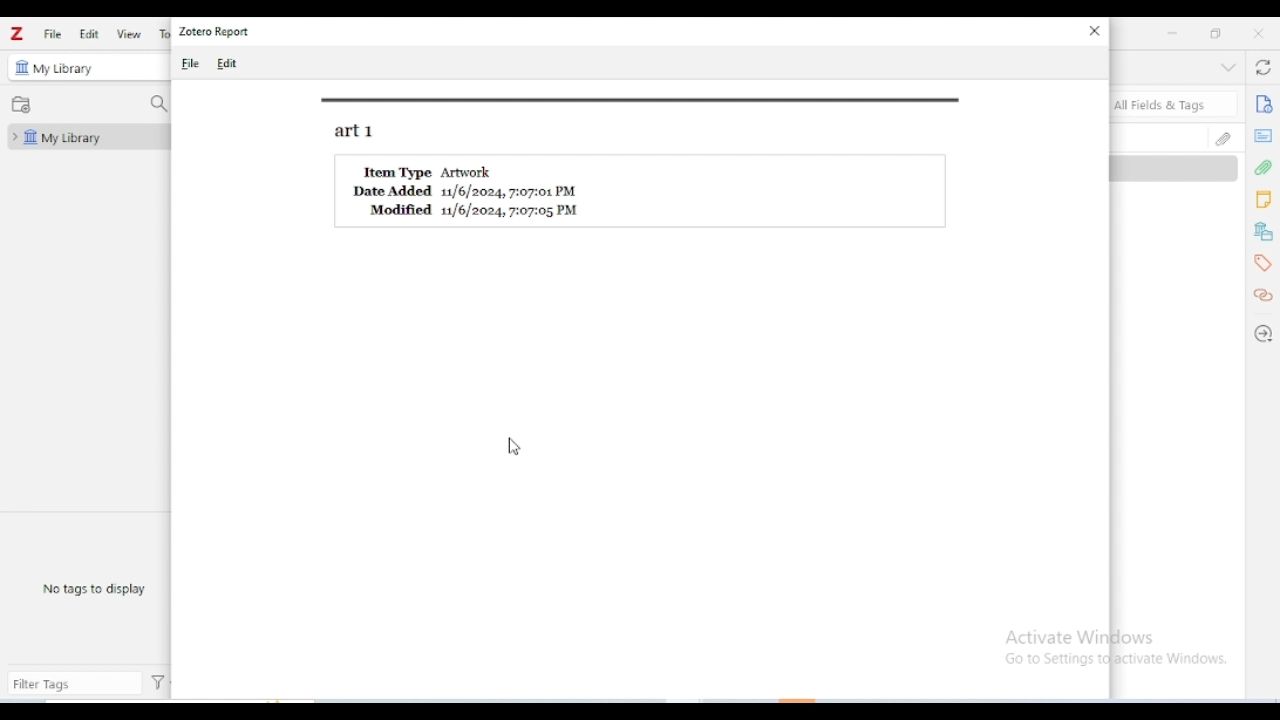 Image resolution: width=1280 pixels, height=720 pixels. What do you see at coordinates (1095, 31) in the screenshot?
I see `close` at bounding box center [1095, 31].